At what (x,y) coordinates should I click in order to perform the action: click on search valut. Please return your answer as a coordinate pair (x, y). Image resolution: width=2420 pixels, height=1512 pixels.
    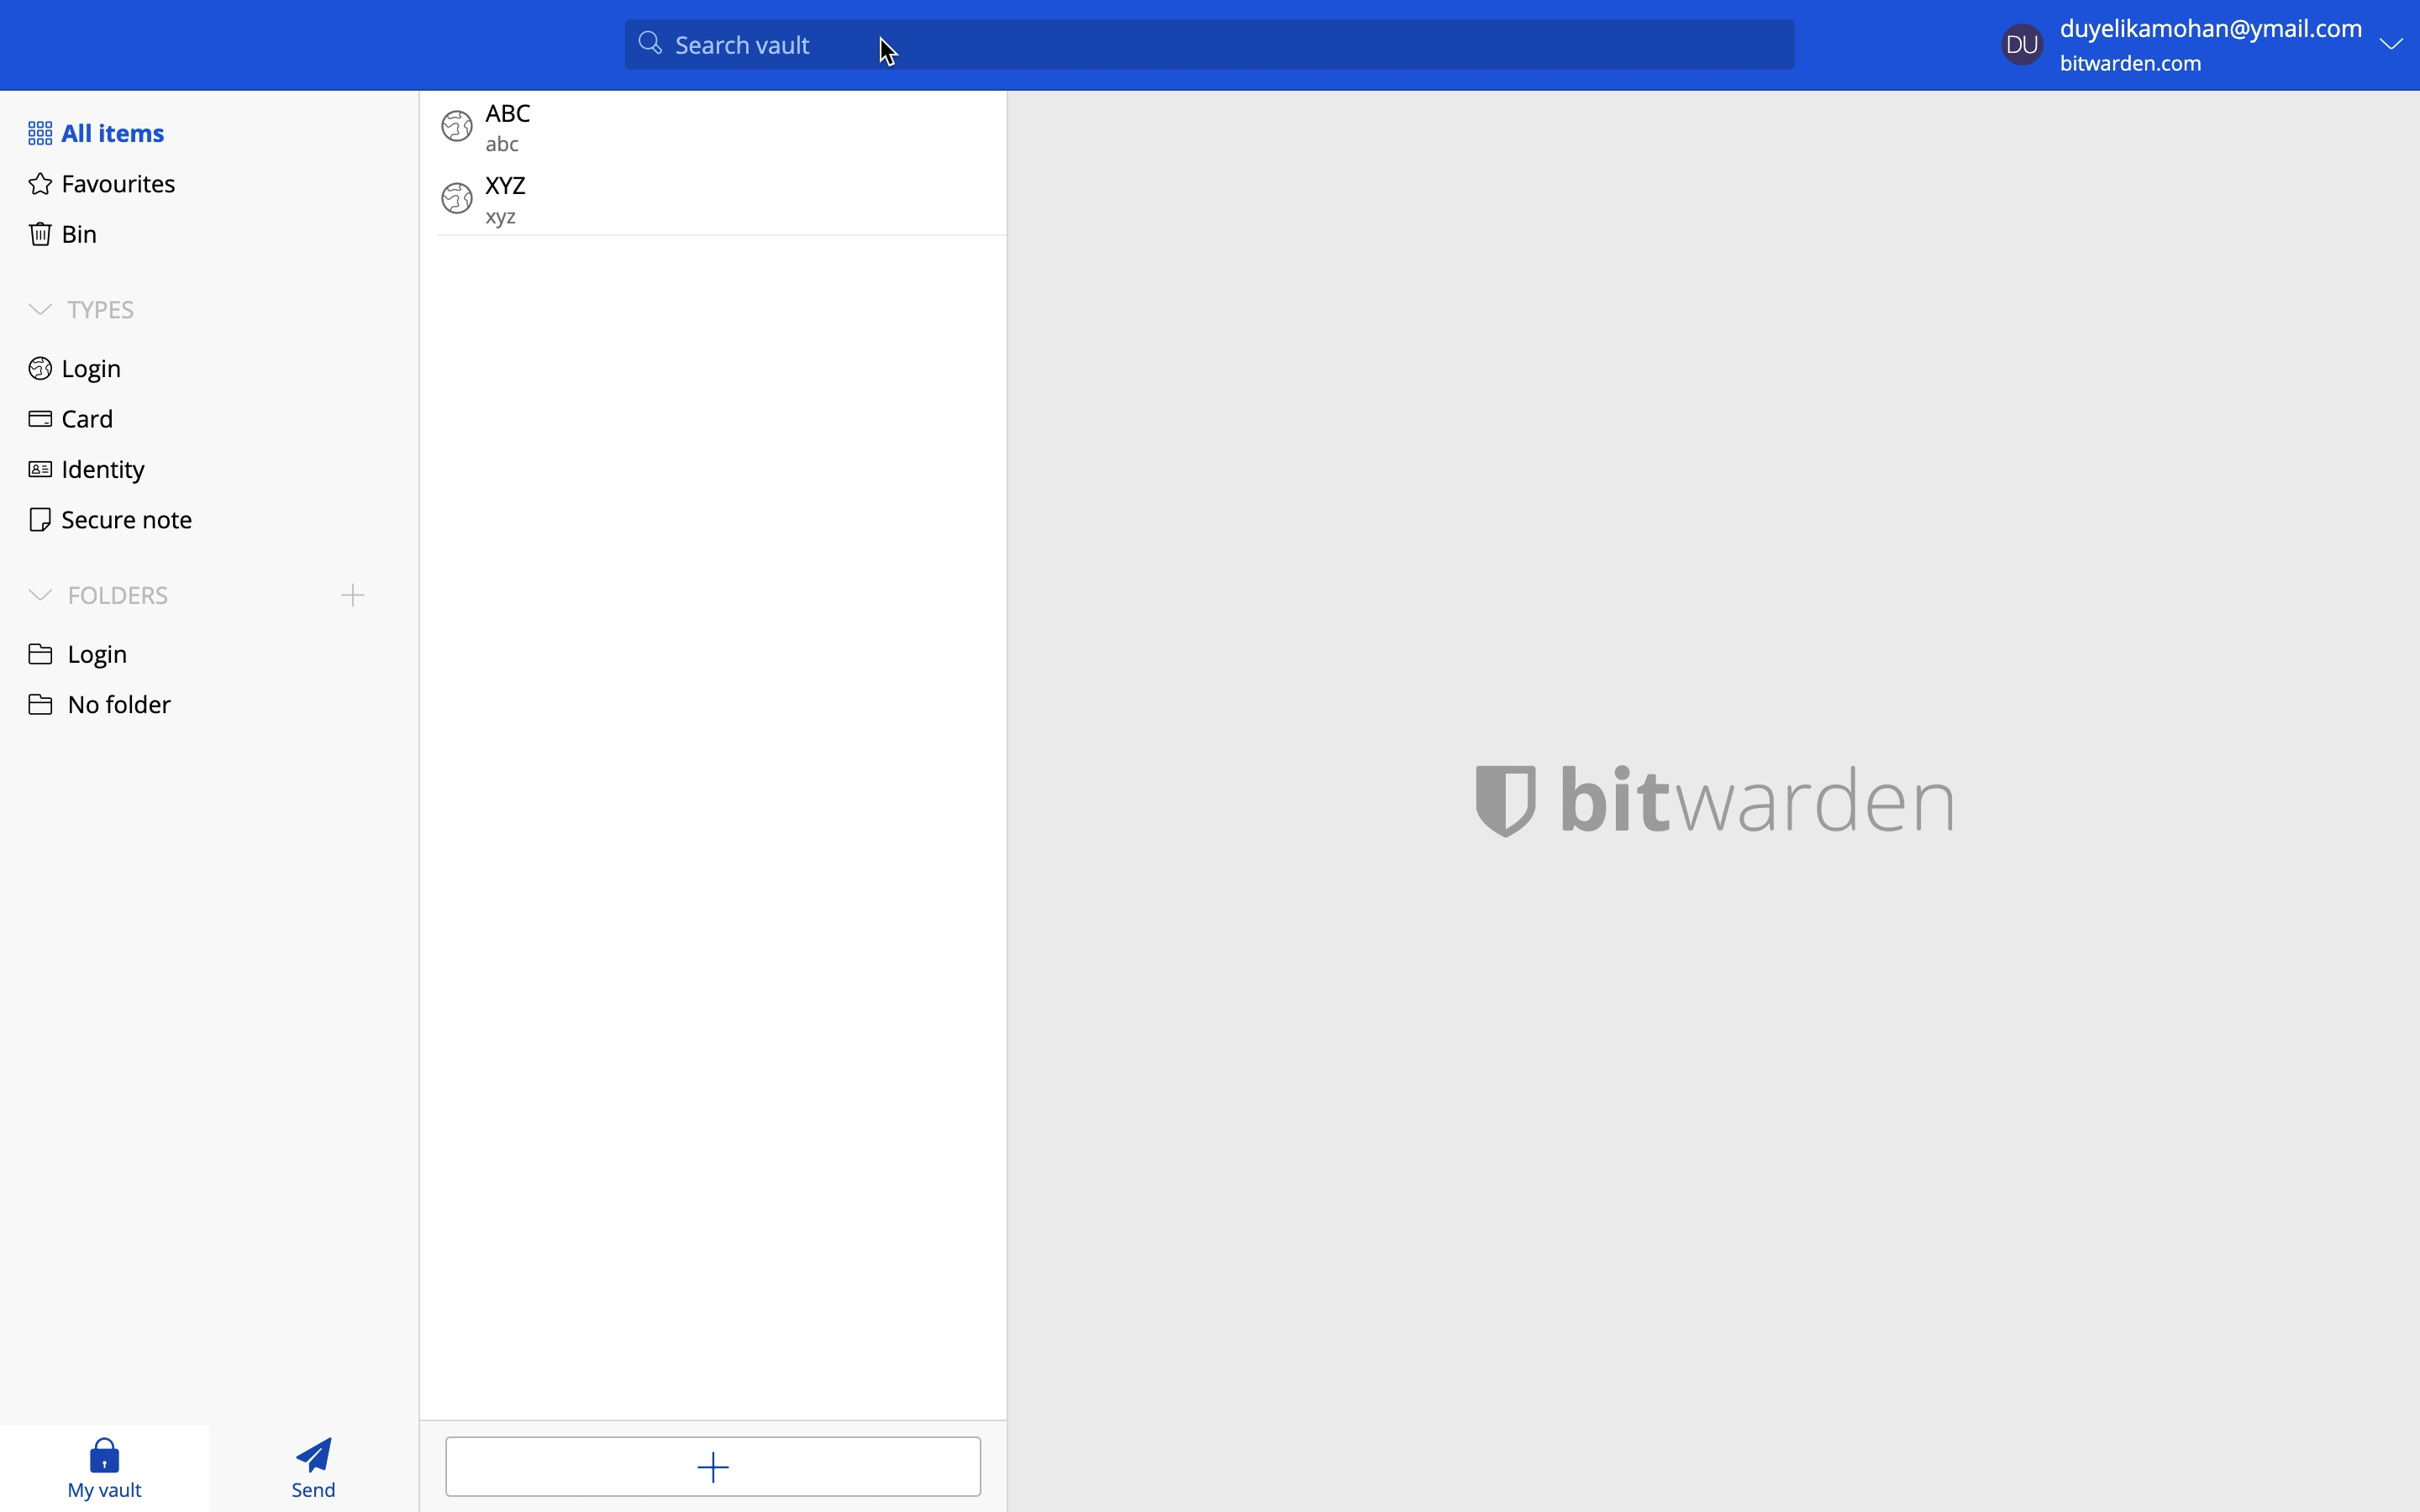
    Looking at the image, I should click on (1219, 44).